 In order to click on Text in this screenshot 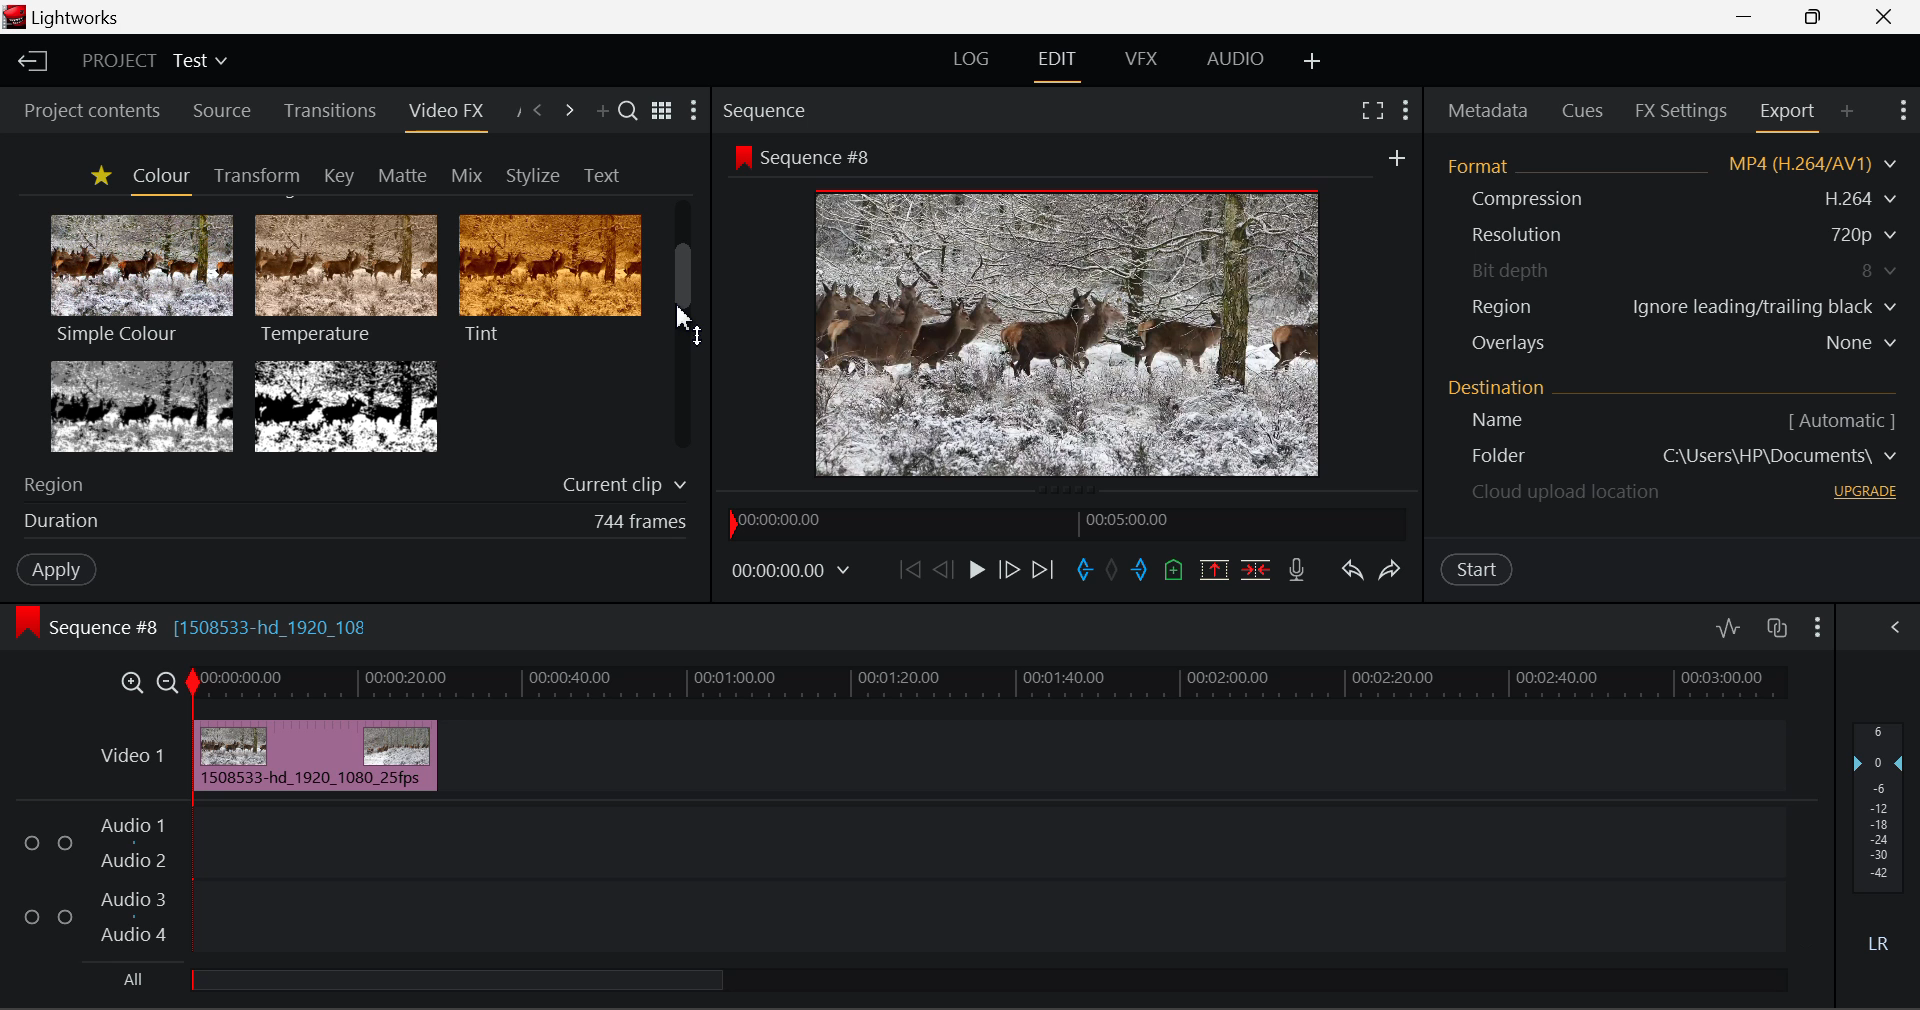, I will do `click(598, 174)`.